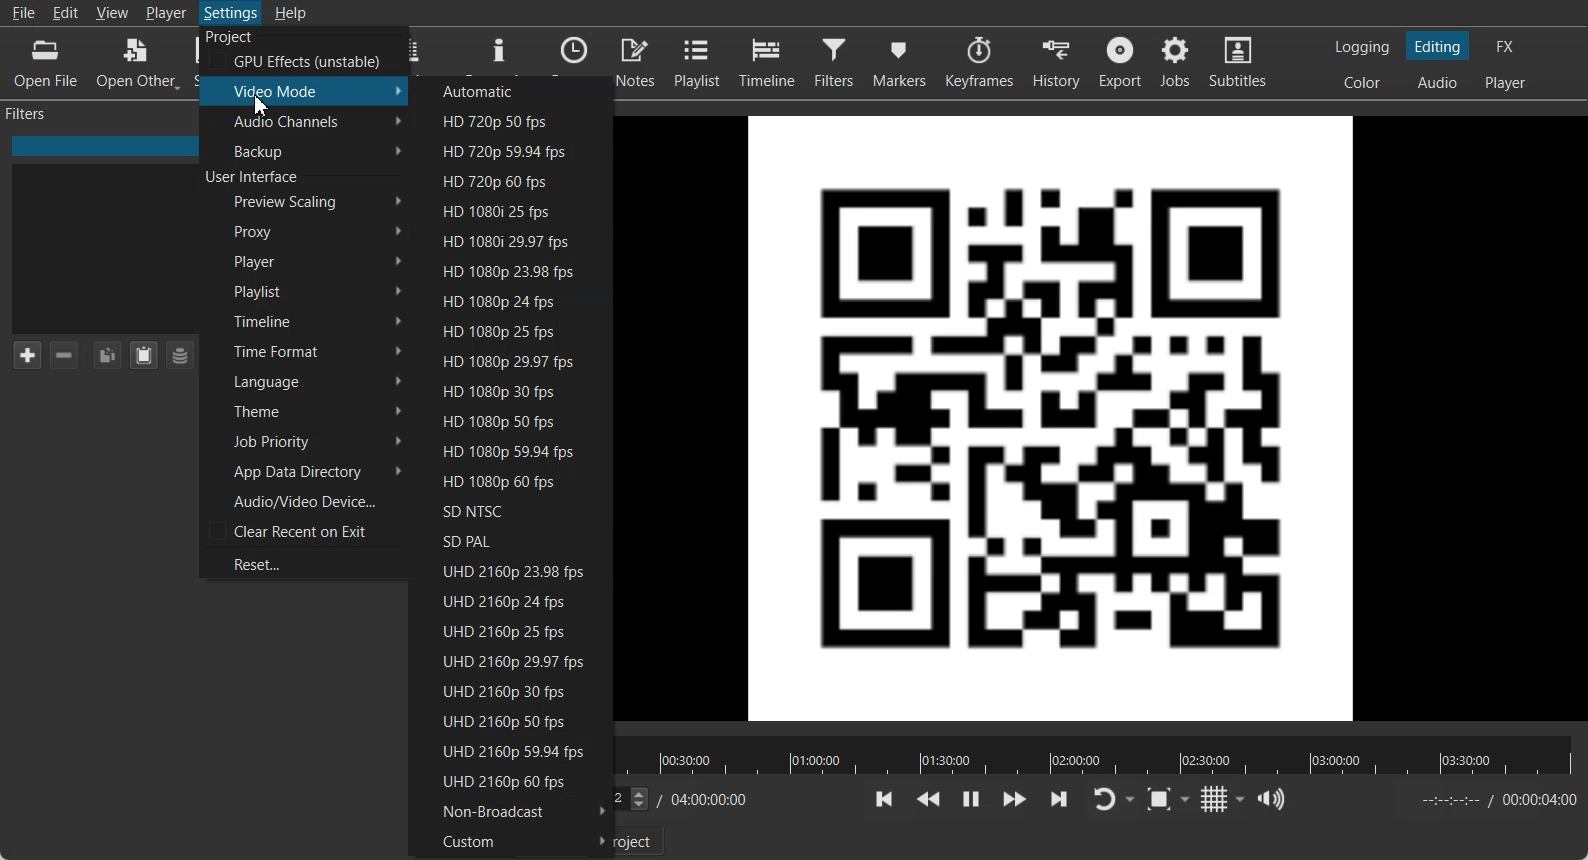 The image size is (1588, 860). Describe the element at coordinates (499, 51) in the screenshot. I see `Properties` at that location.